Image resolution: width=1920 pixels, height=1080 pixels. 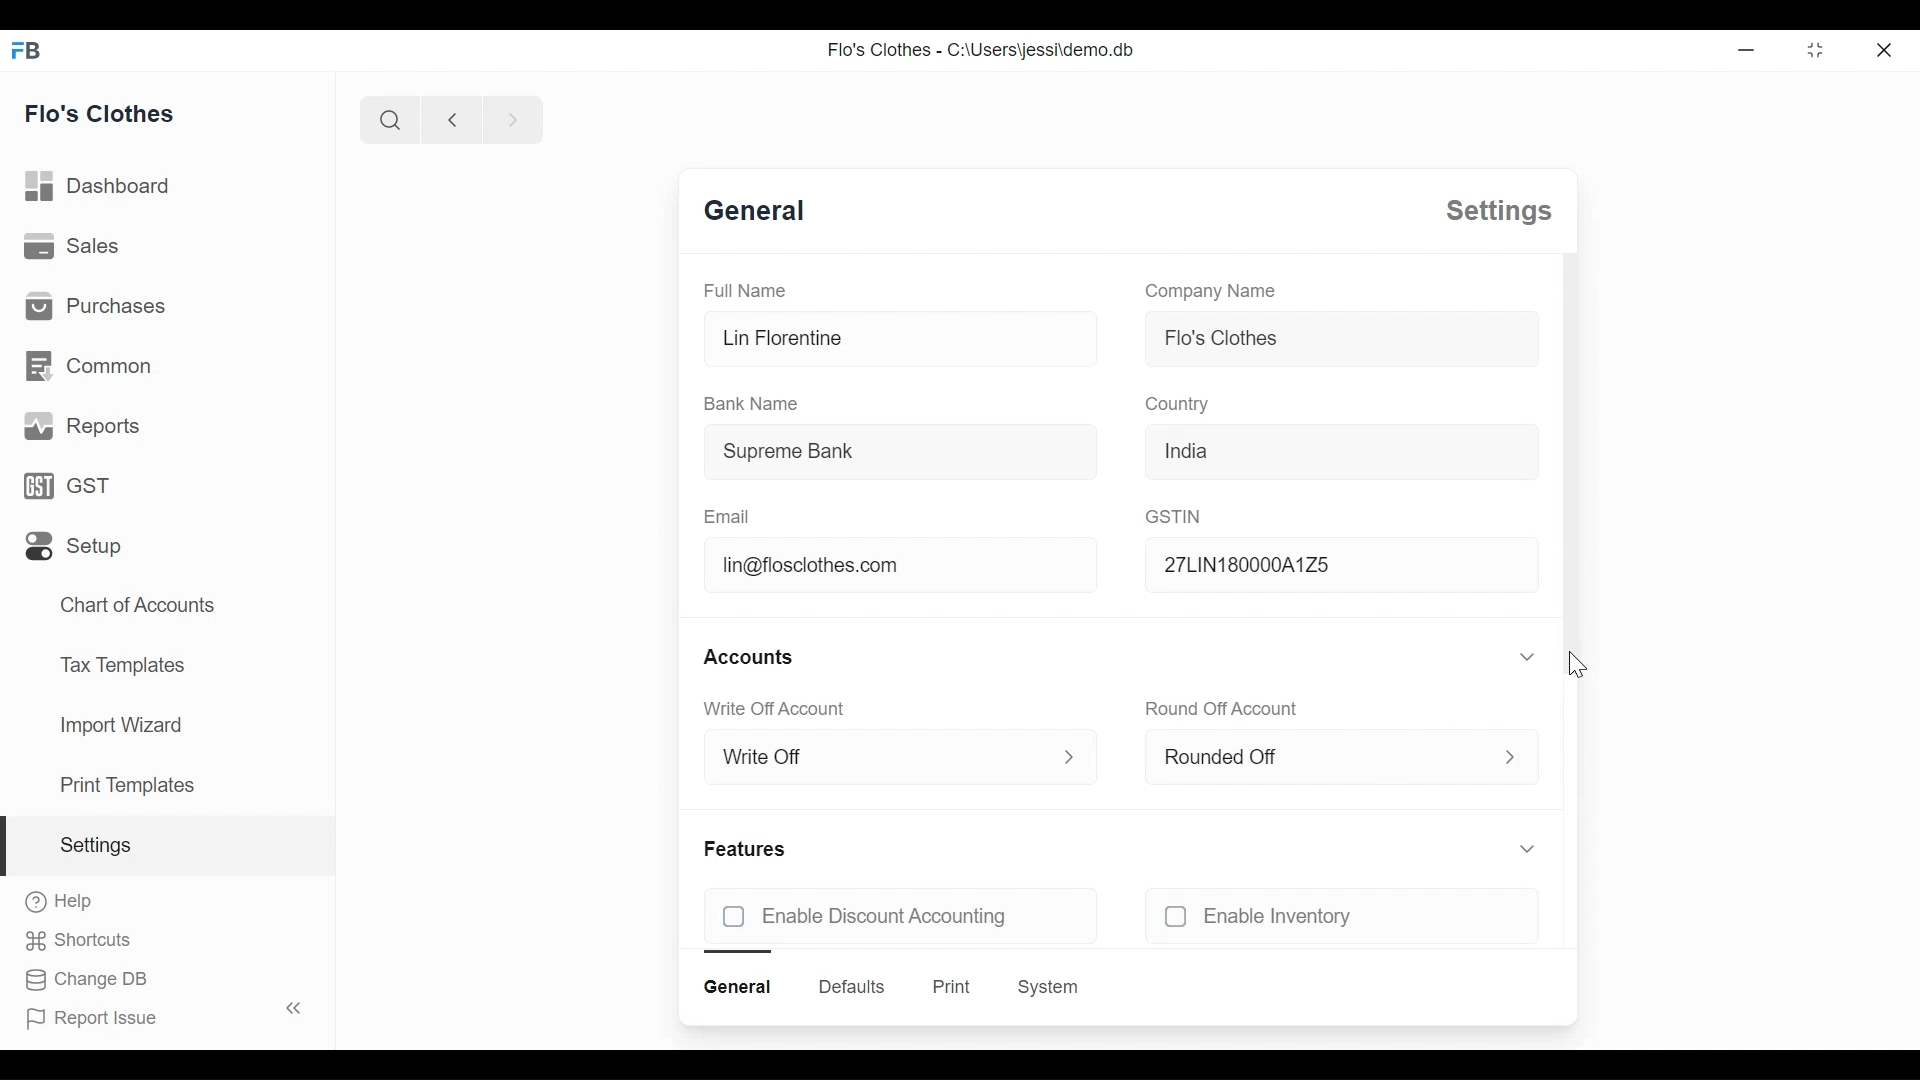 What do you see at coordinates (765, 213) in the screenshot?
I see `General` at bounding box center [765, 213].